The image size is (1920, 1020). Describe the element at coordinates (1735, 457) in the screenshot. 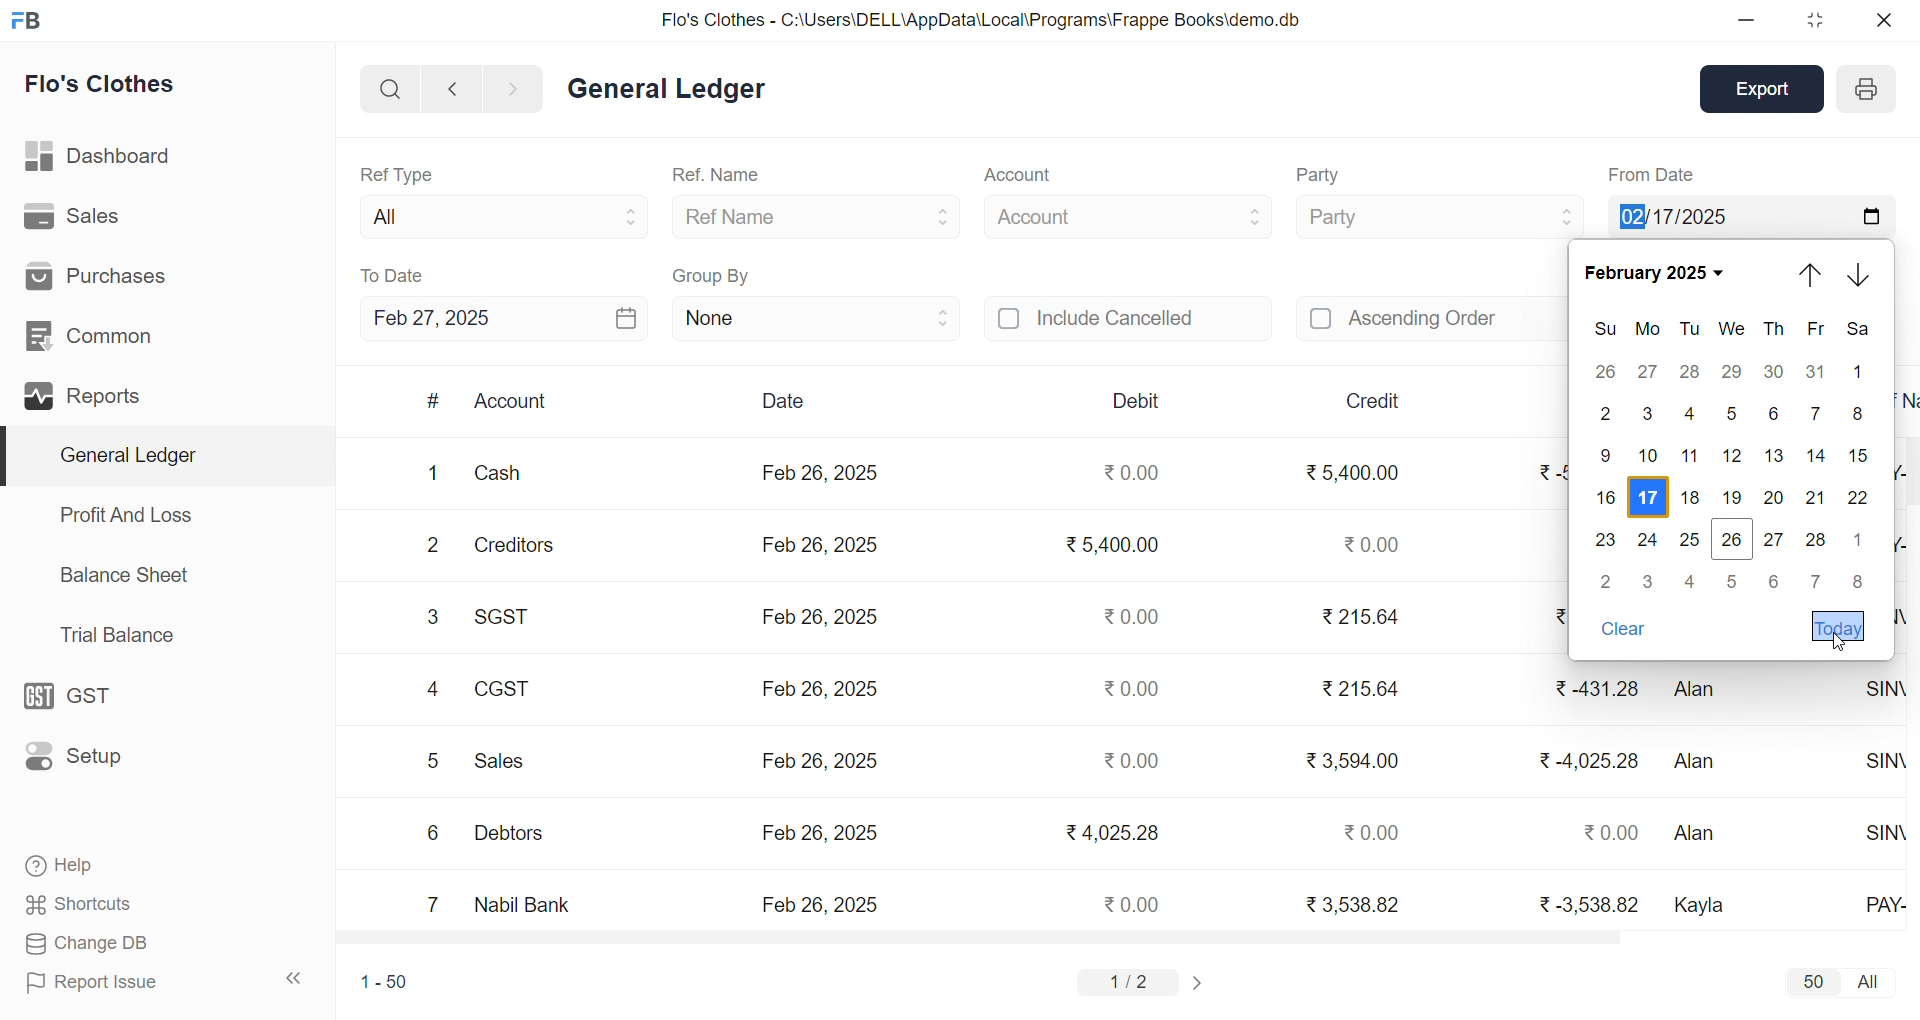

I see `12` at that location.